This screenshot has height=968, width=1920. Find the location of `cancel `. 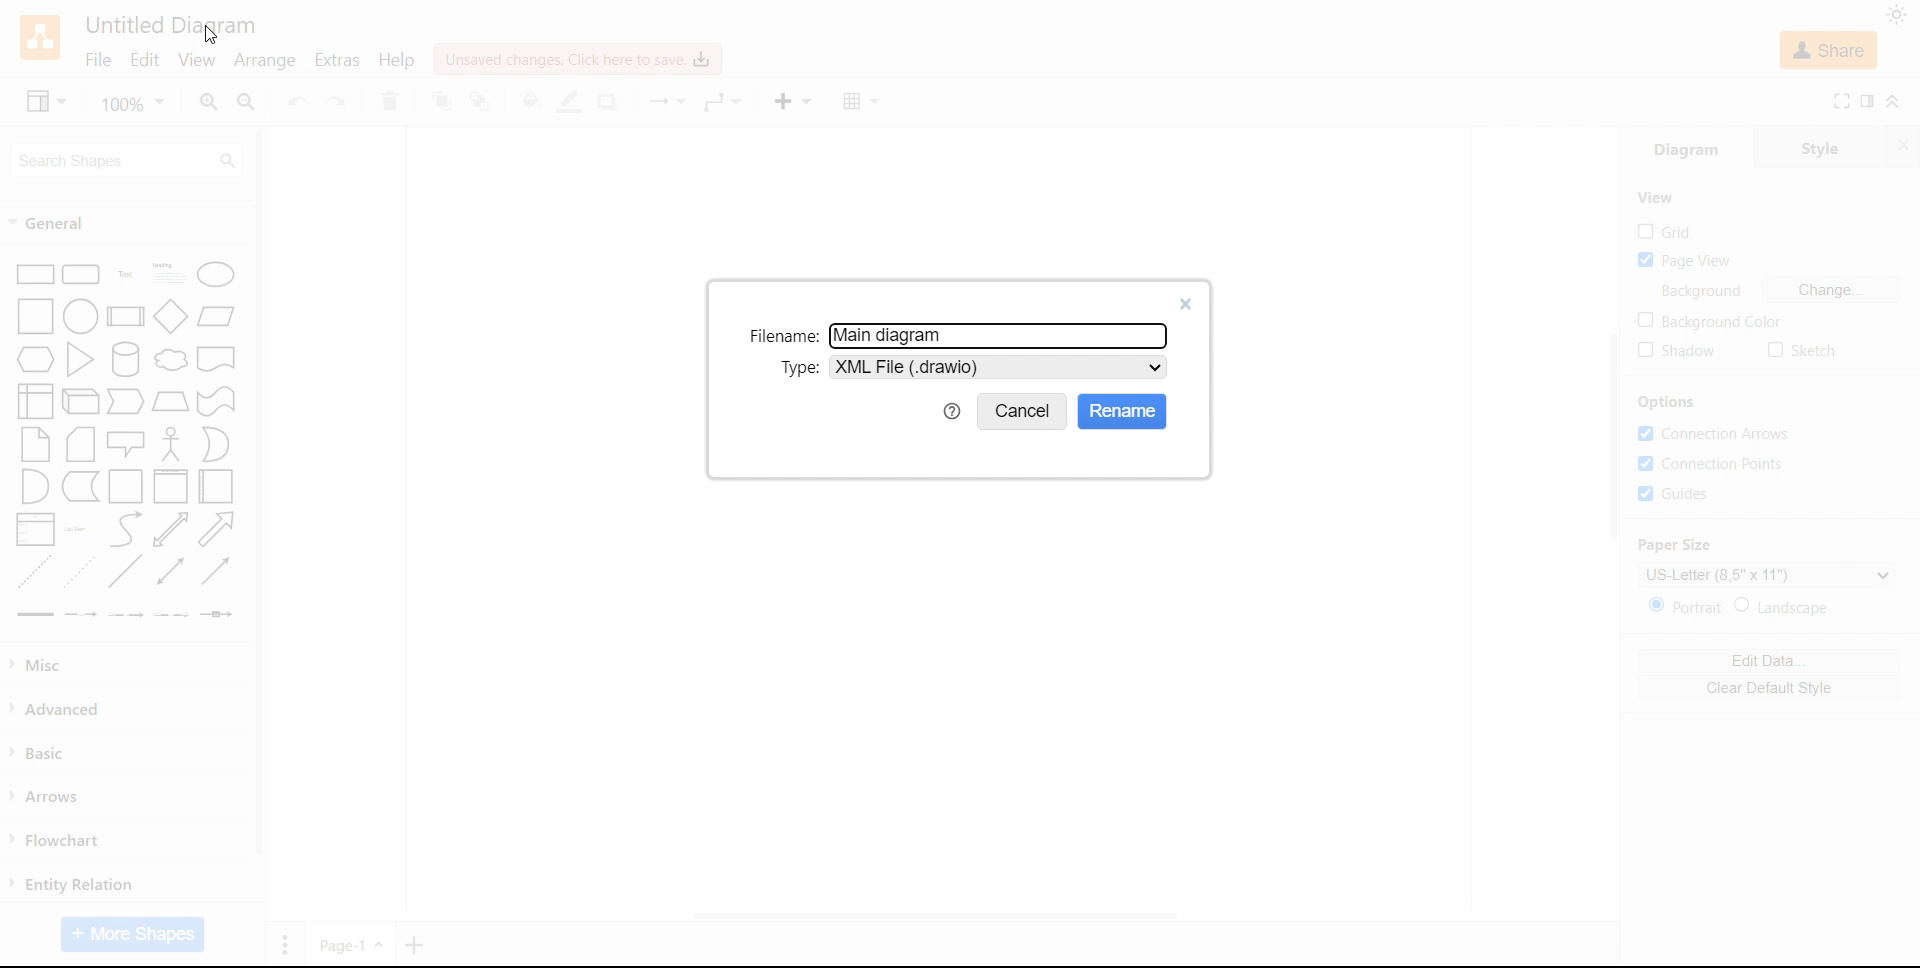

cancel  is located at coordinates (1023, 412).